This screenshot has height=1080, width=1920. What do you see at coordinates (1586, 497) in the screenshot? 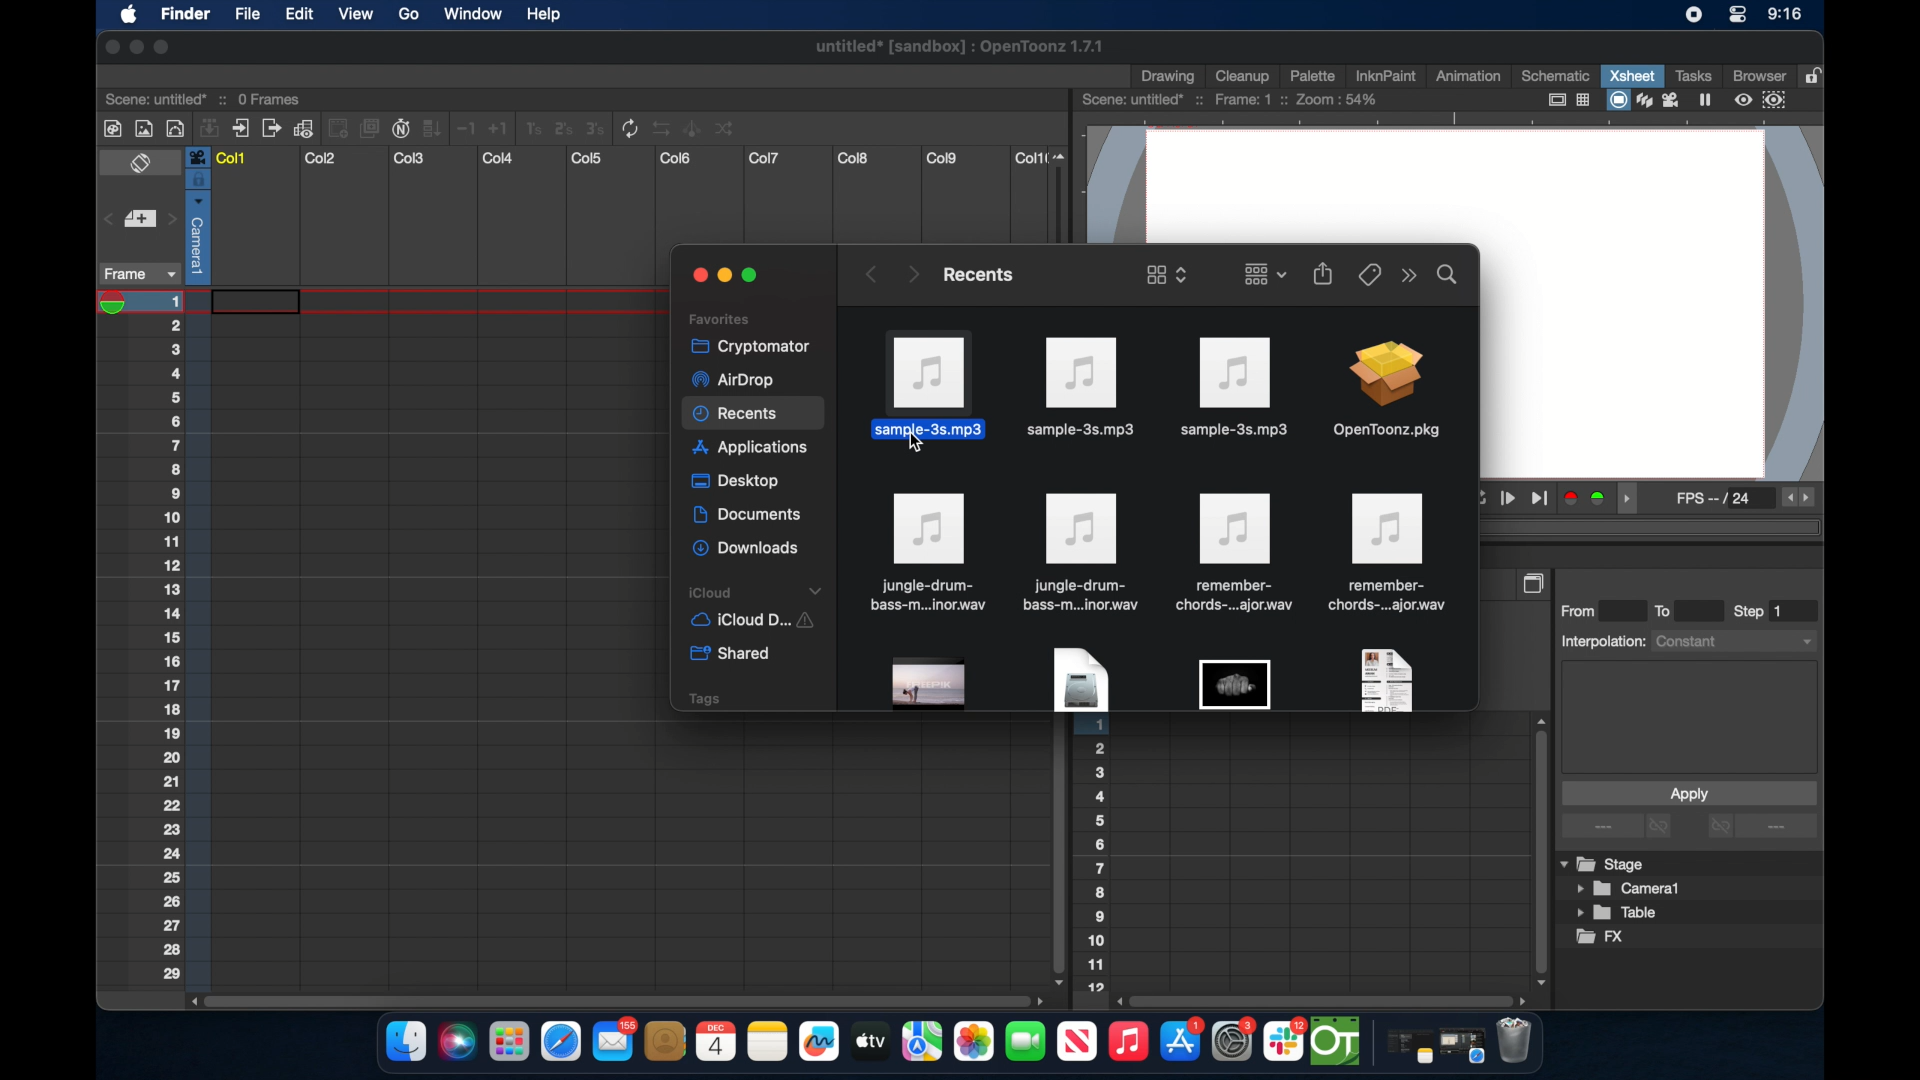
I see `color channels` at bounding box center [1586, 497].